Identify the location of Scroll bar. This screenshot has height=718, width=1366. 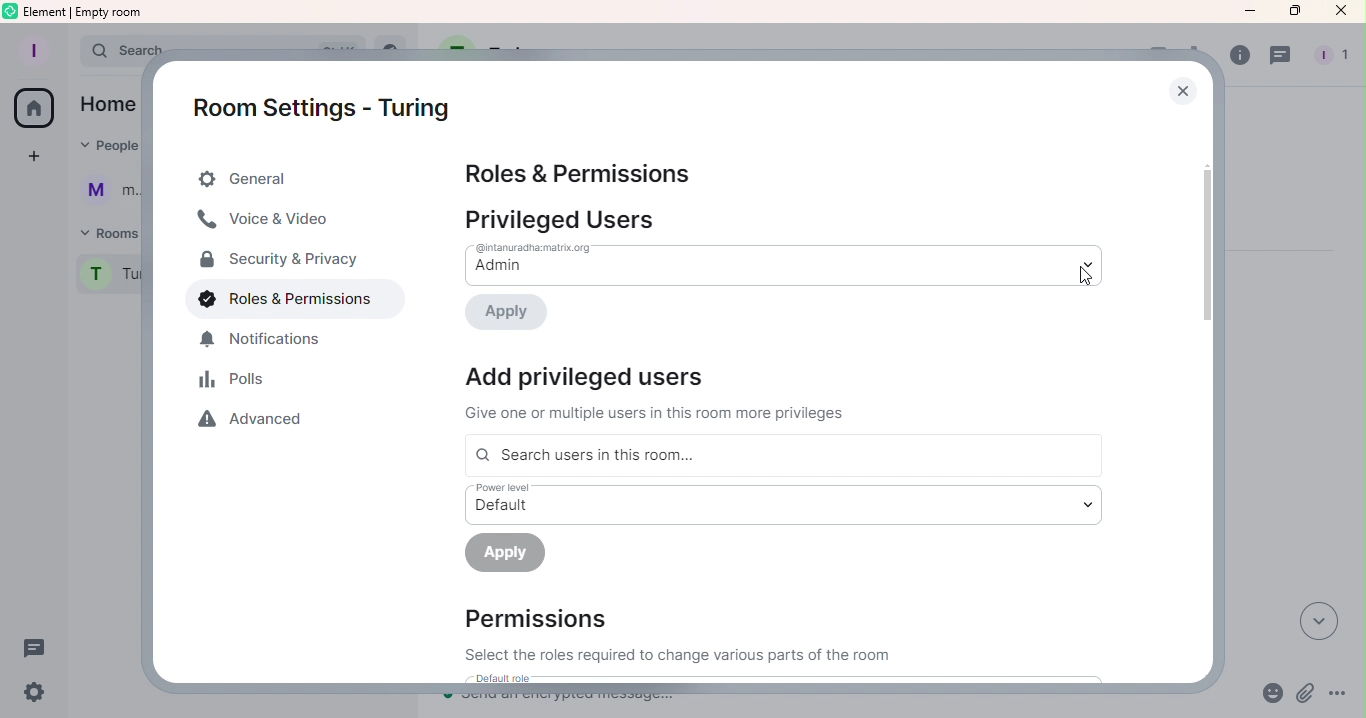
(1203, 384).